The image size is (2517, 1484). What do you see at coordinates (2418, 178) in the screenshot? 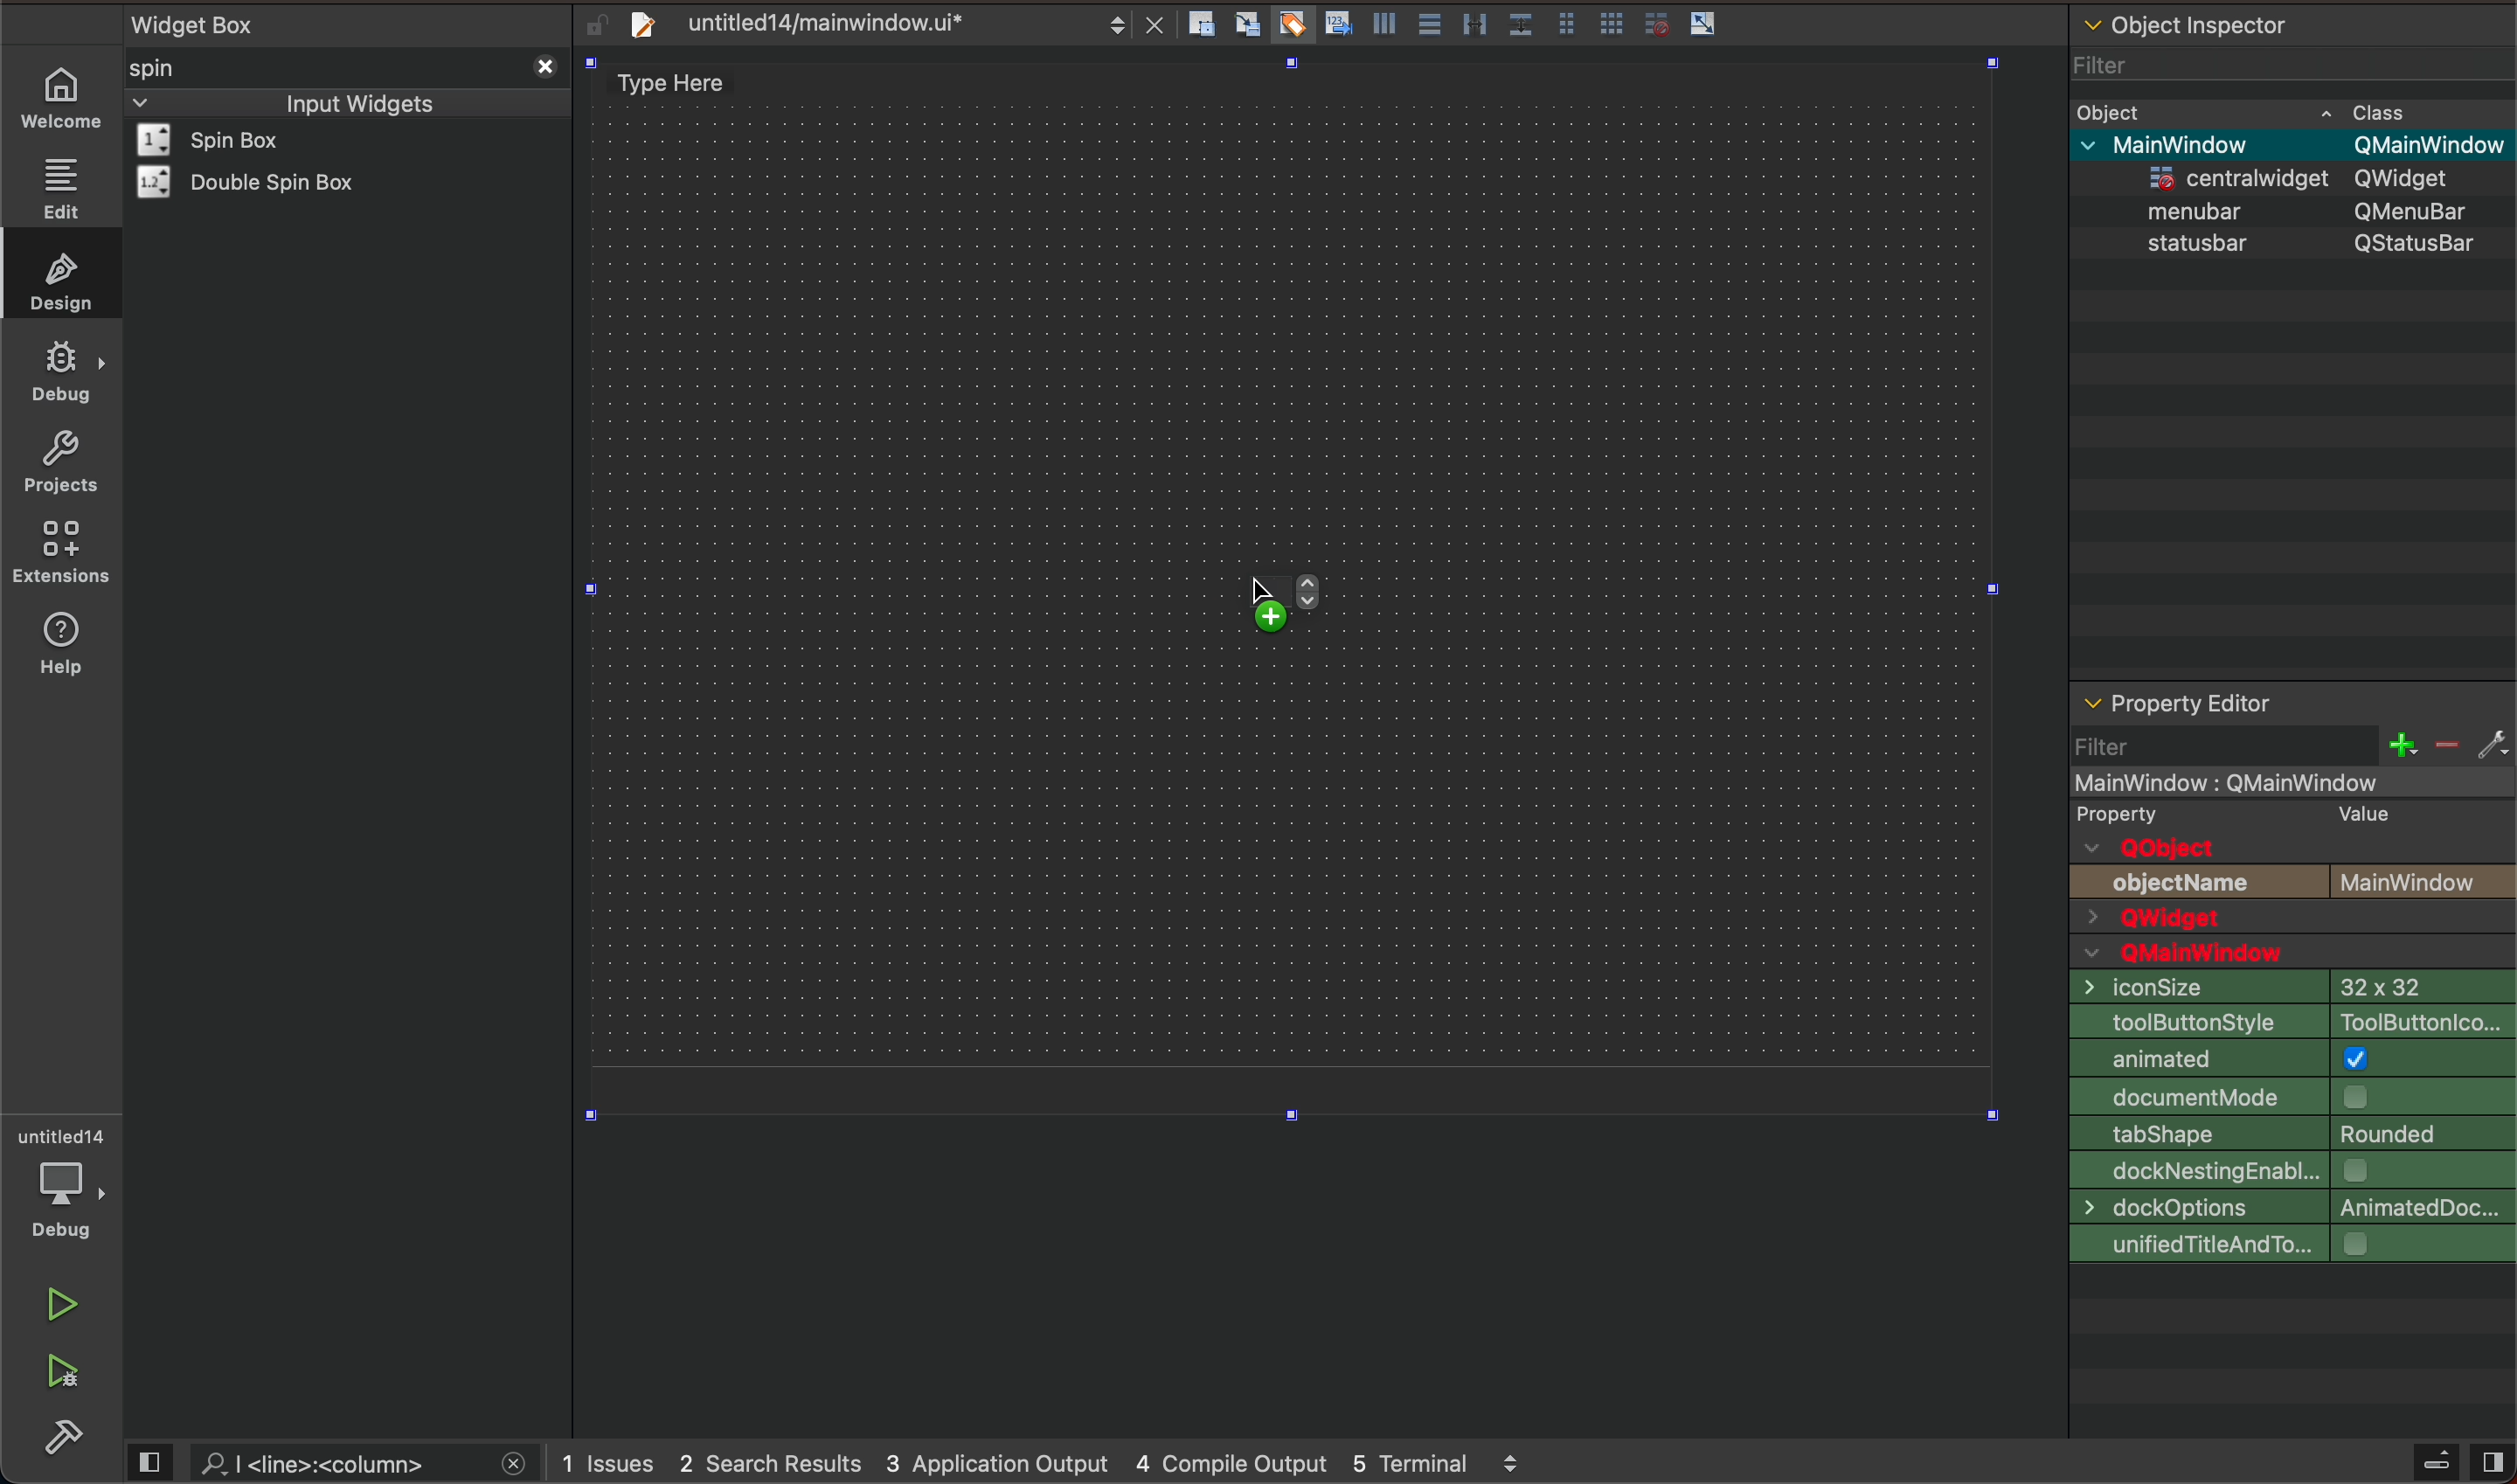
I see `` at bounding box center [2418, 178].